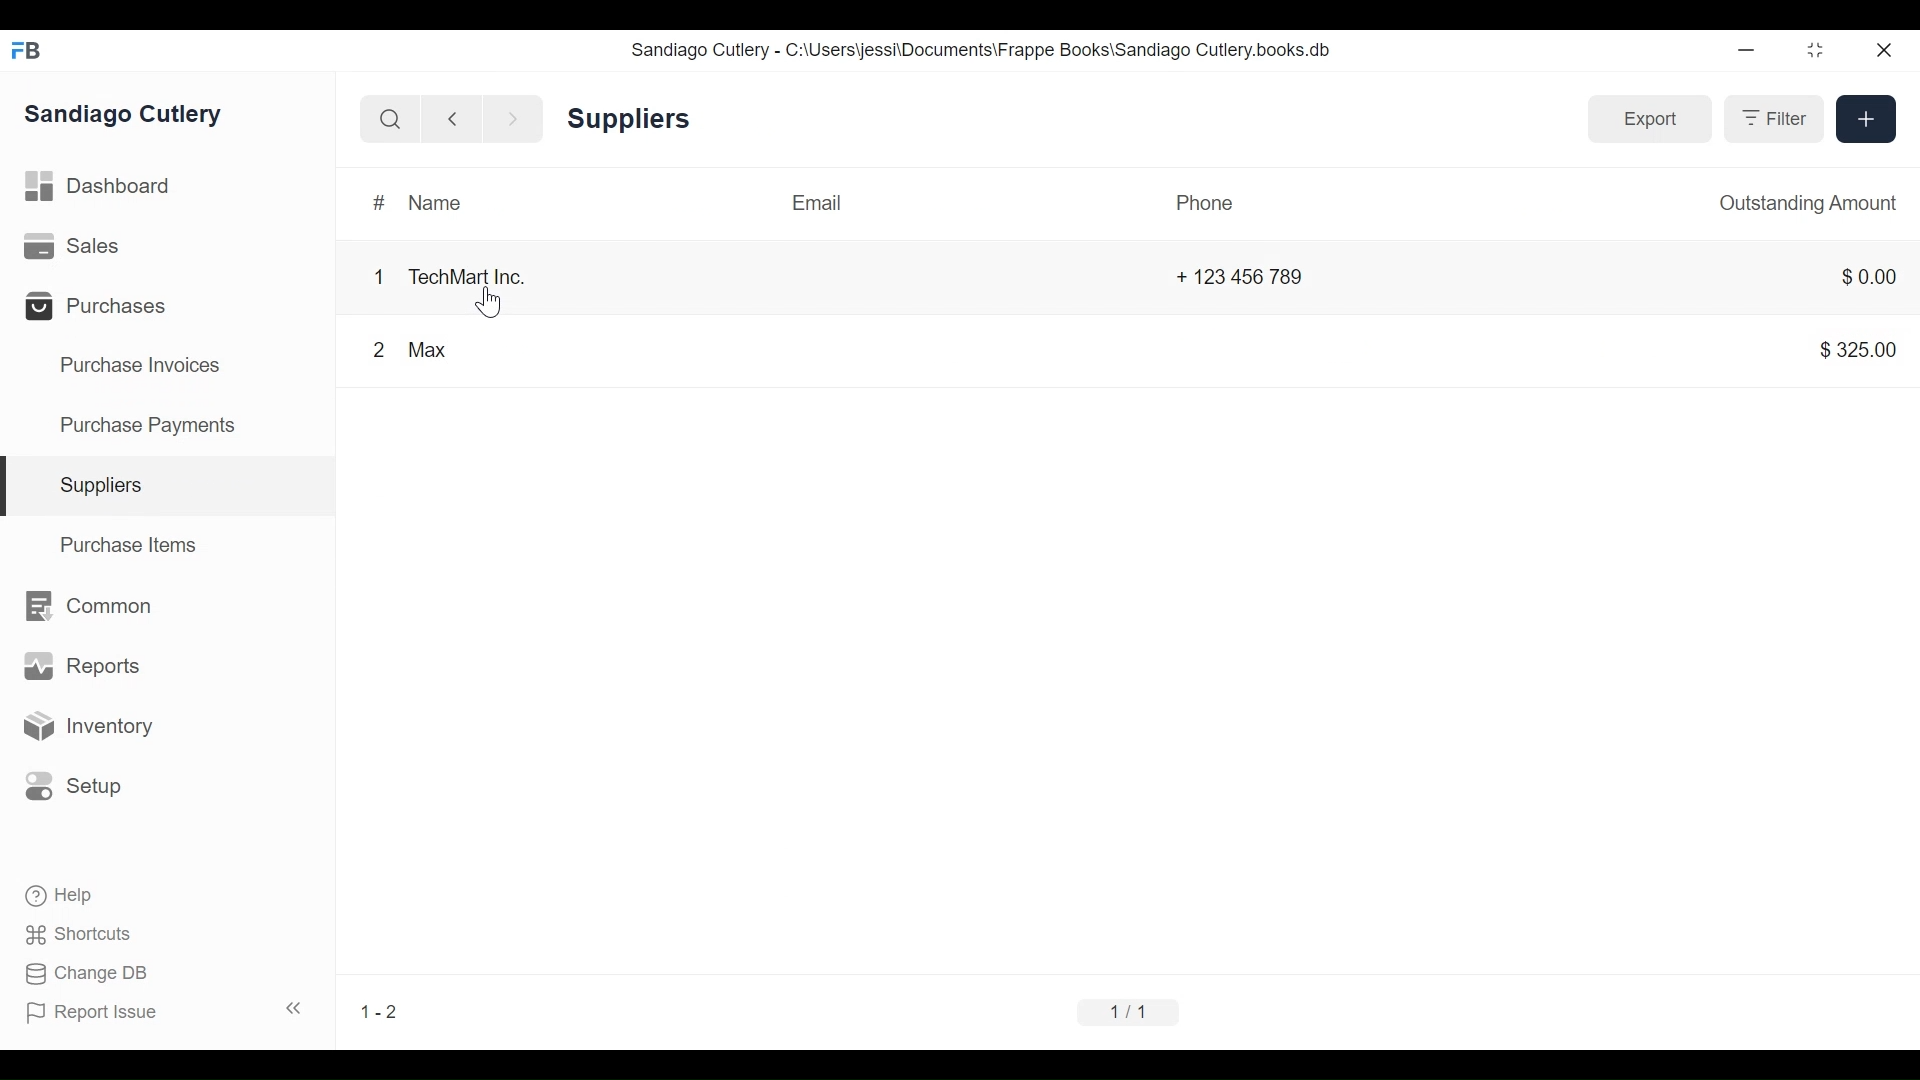  What do you see at coordinates (373, 349) in the screenshot?
I see `2` at bounding box center [373, 349].